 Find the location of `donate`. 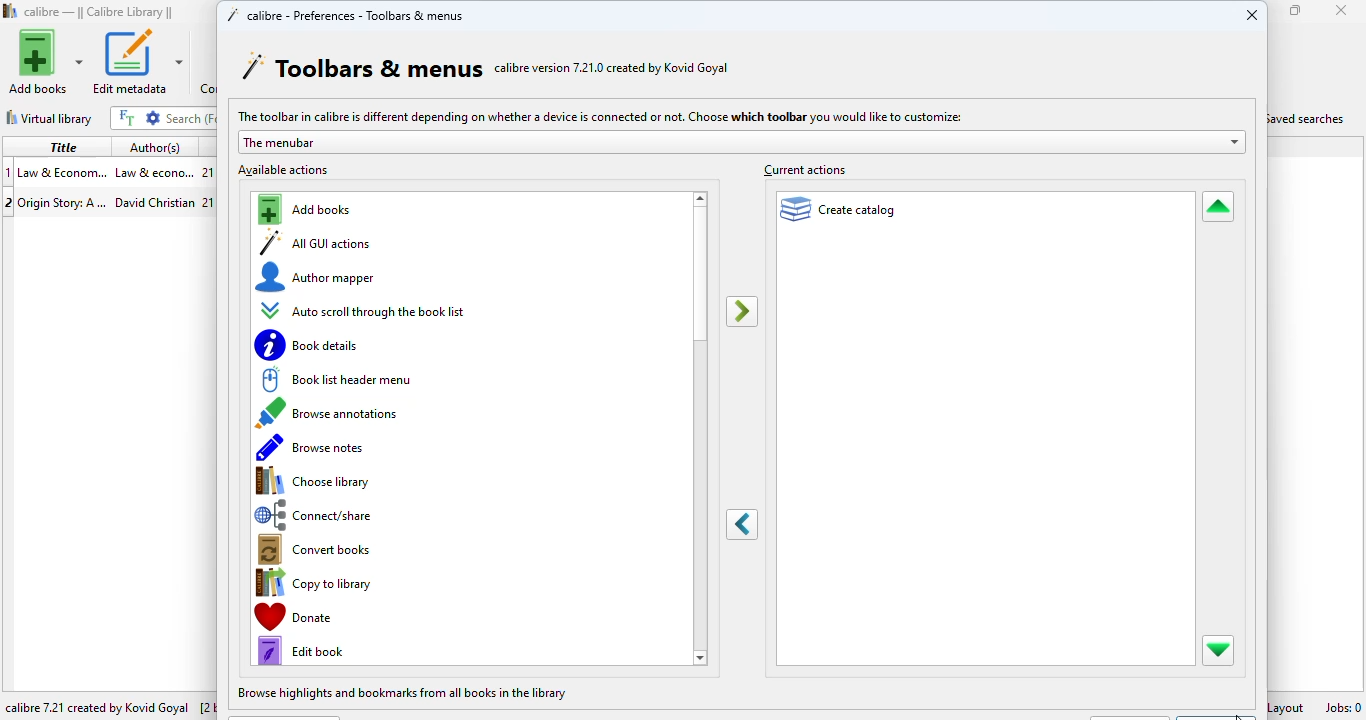

donate is located at coordinates (342, 616).